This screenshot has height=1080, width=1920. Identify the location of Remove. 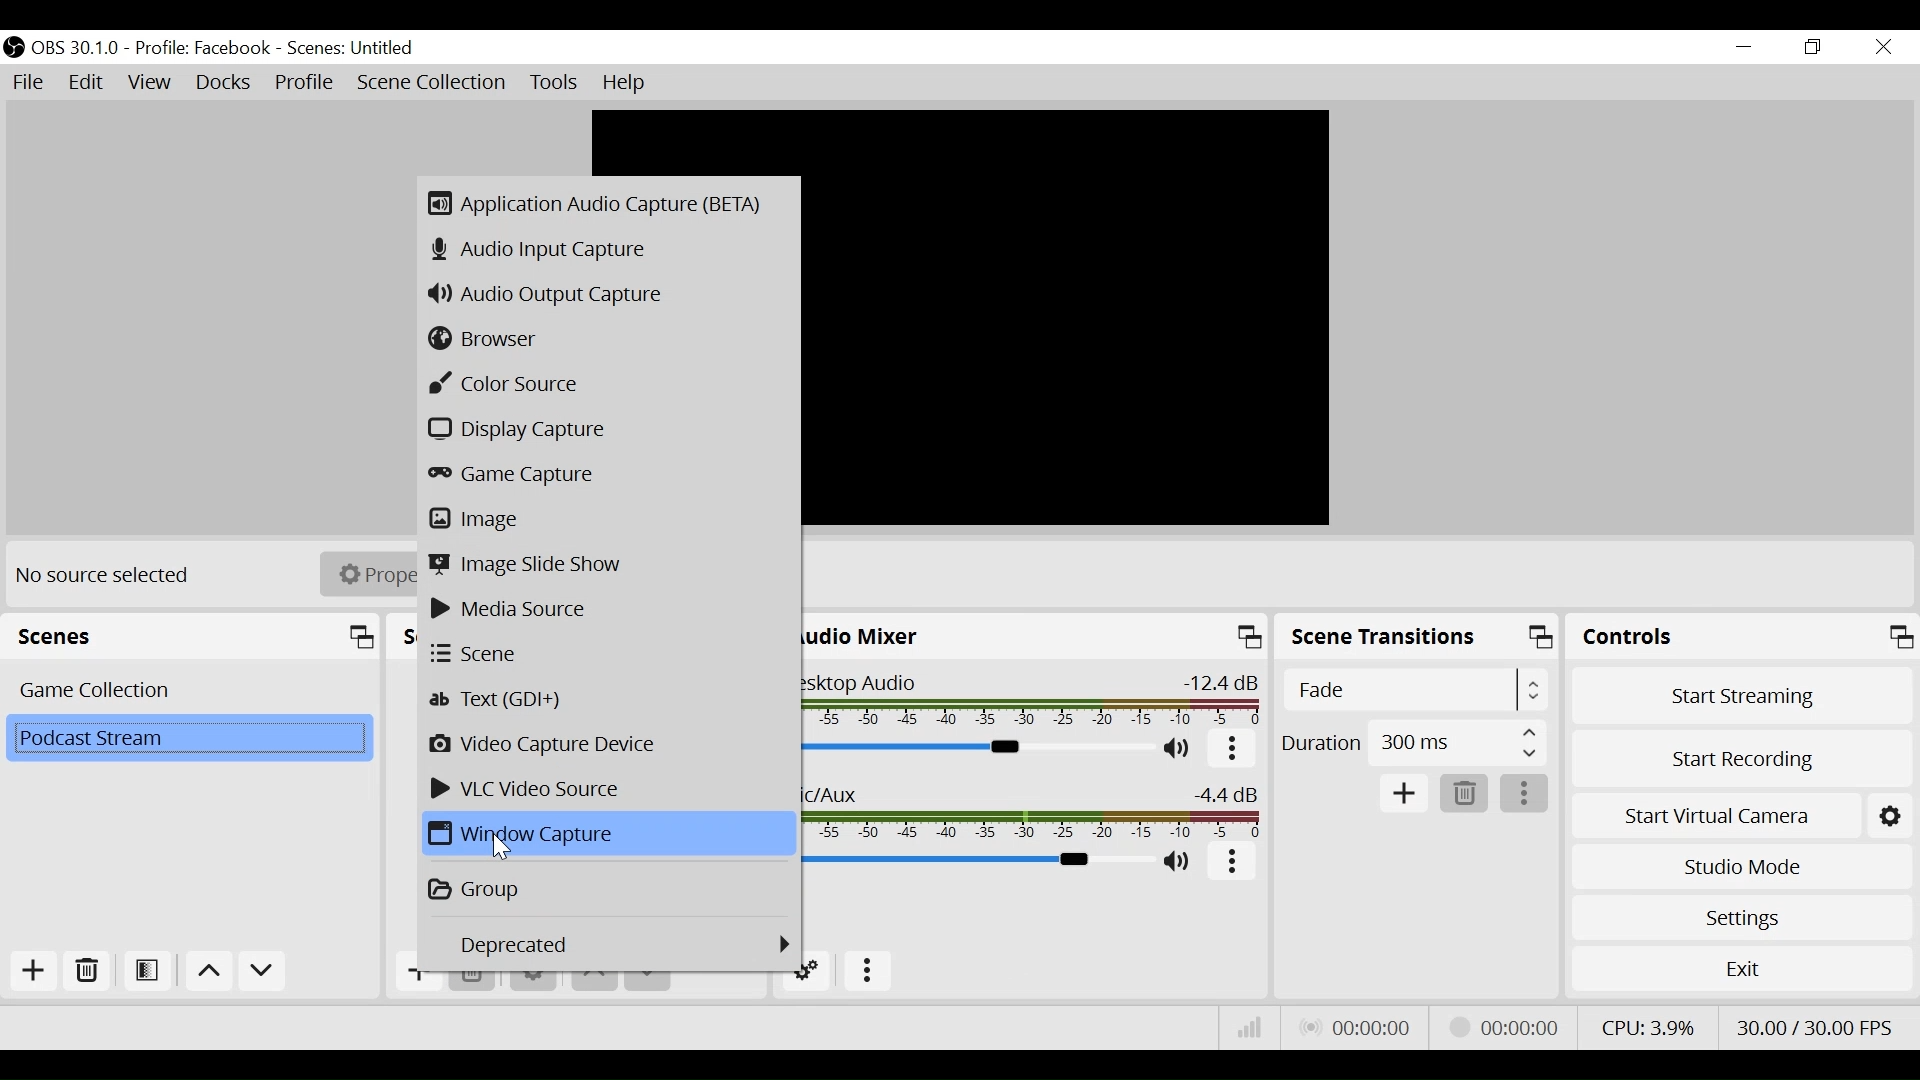
(85, 970).